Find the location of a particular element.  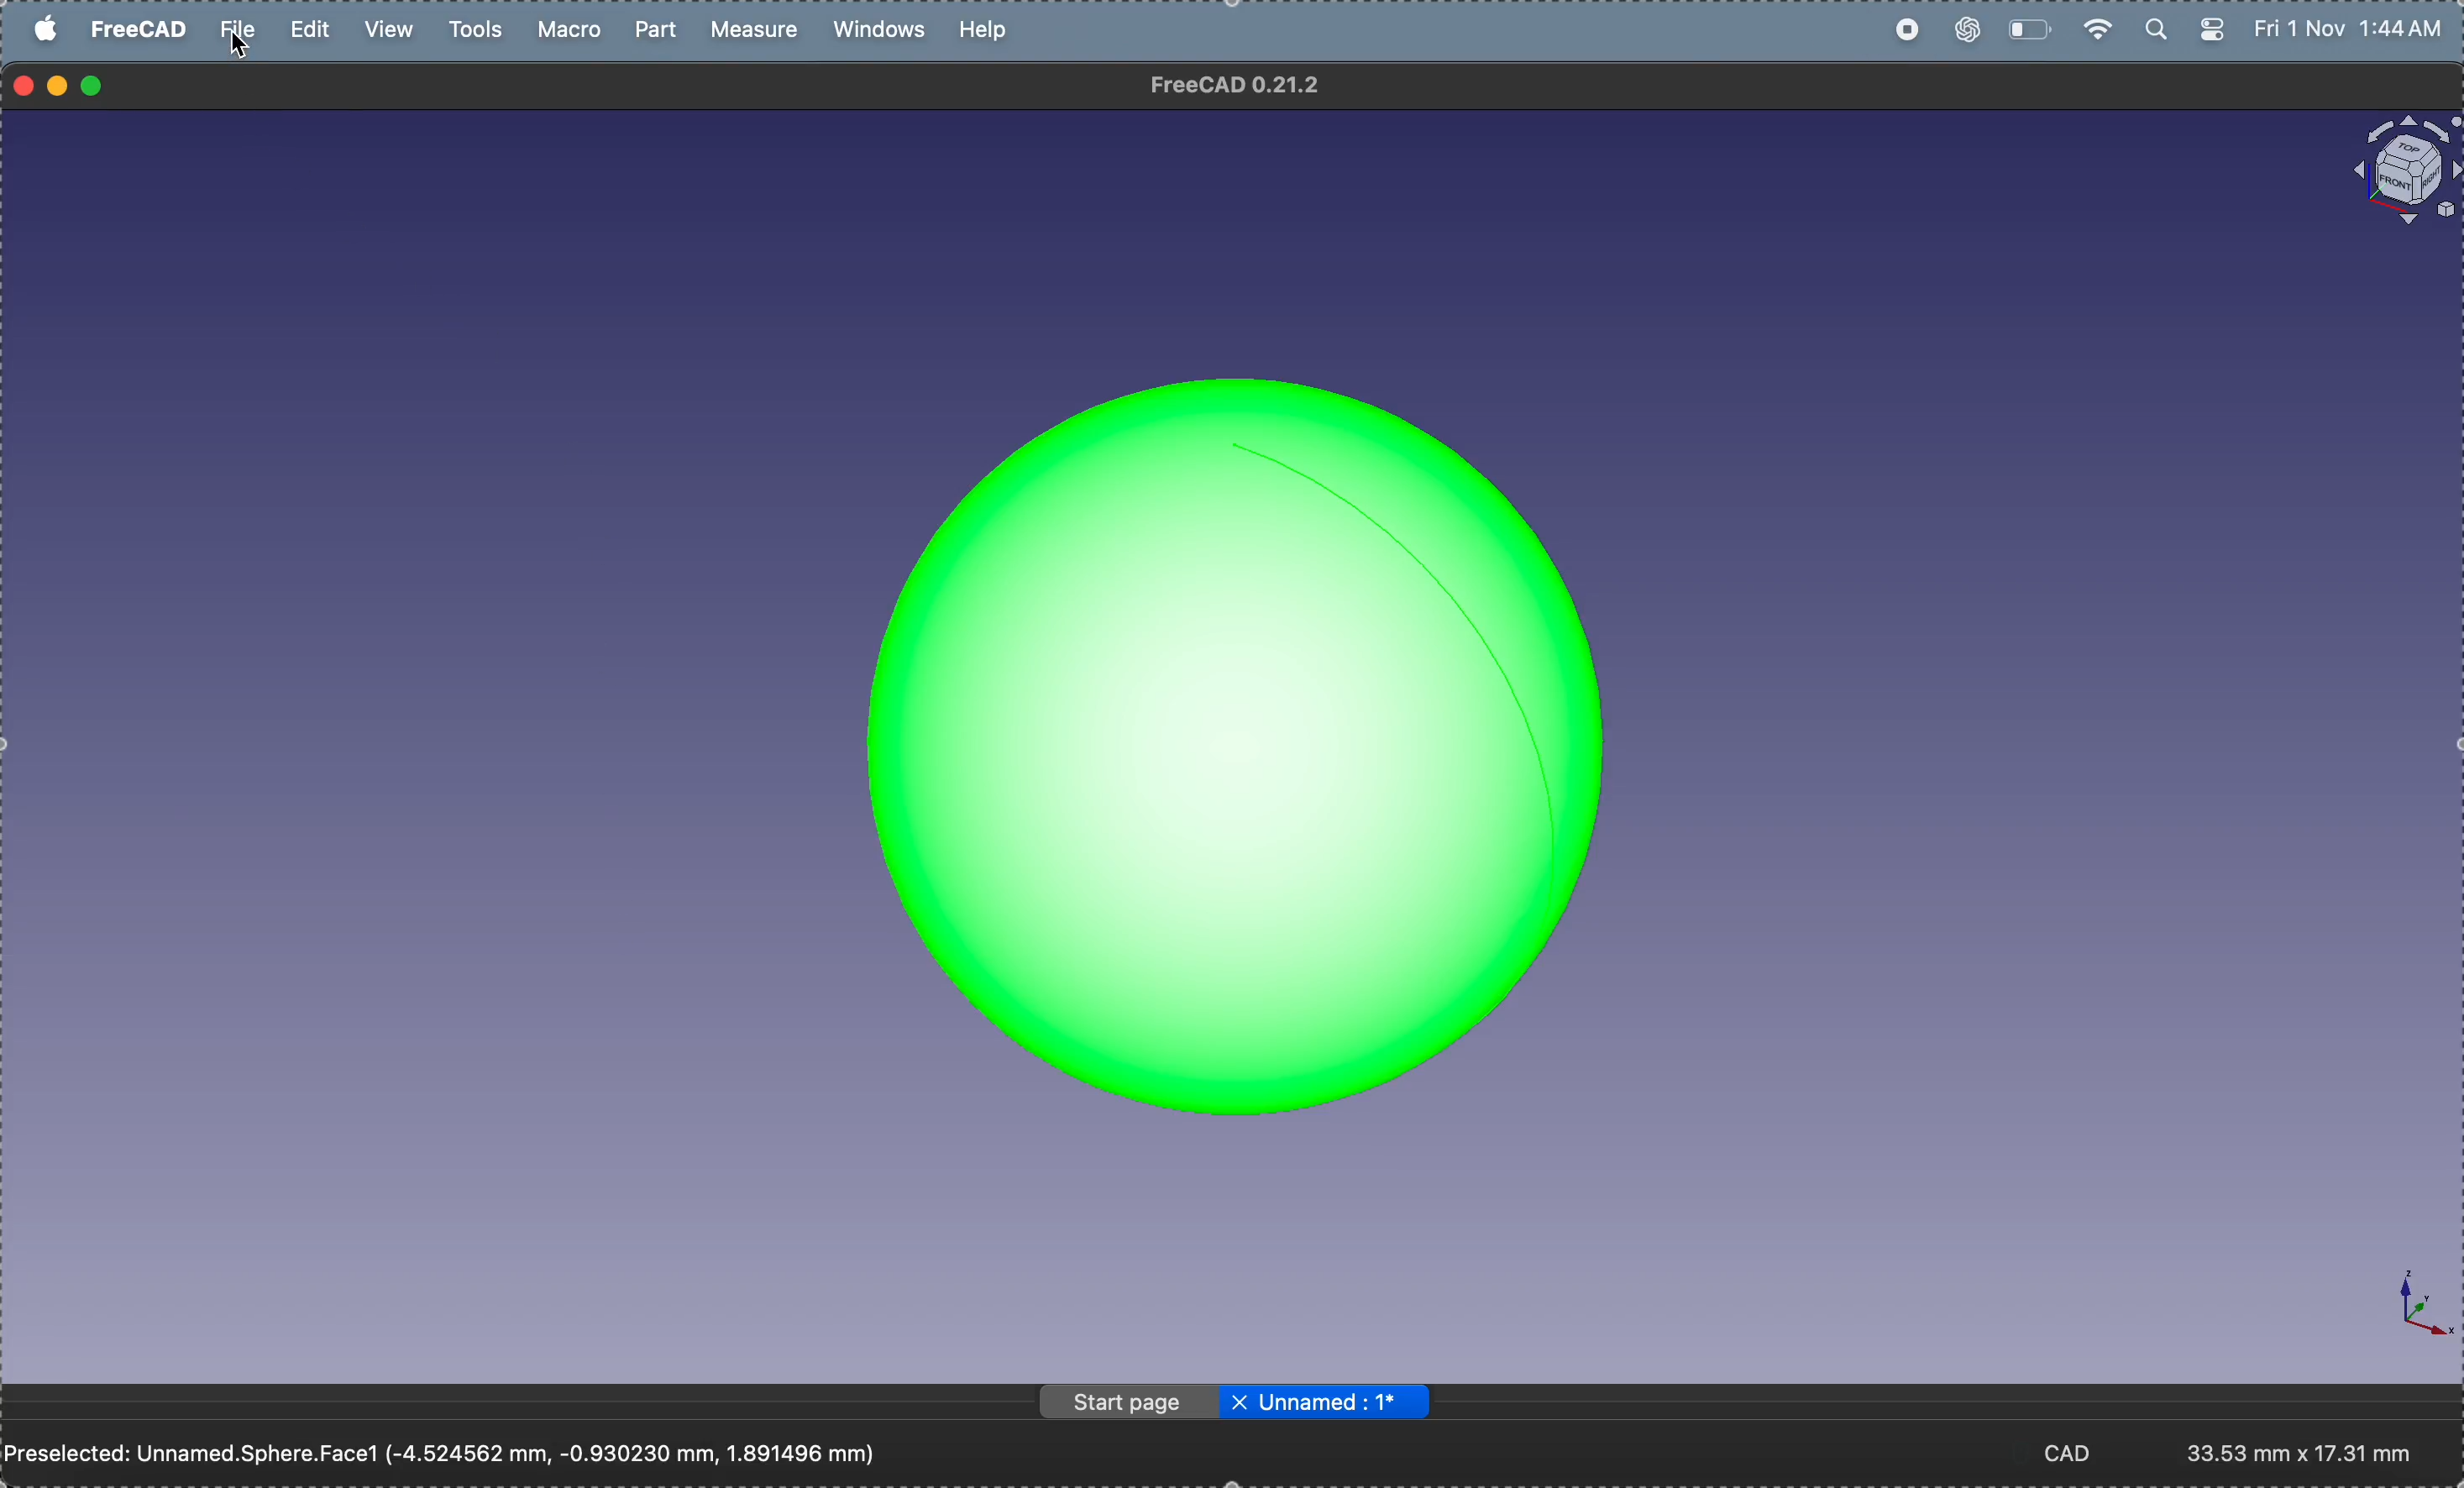

measure is located at coordinates (760, 32).